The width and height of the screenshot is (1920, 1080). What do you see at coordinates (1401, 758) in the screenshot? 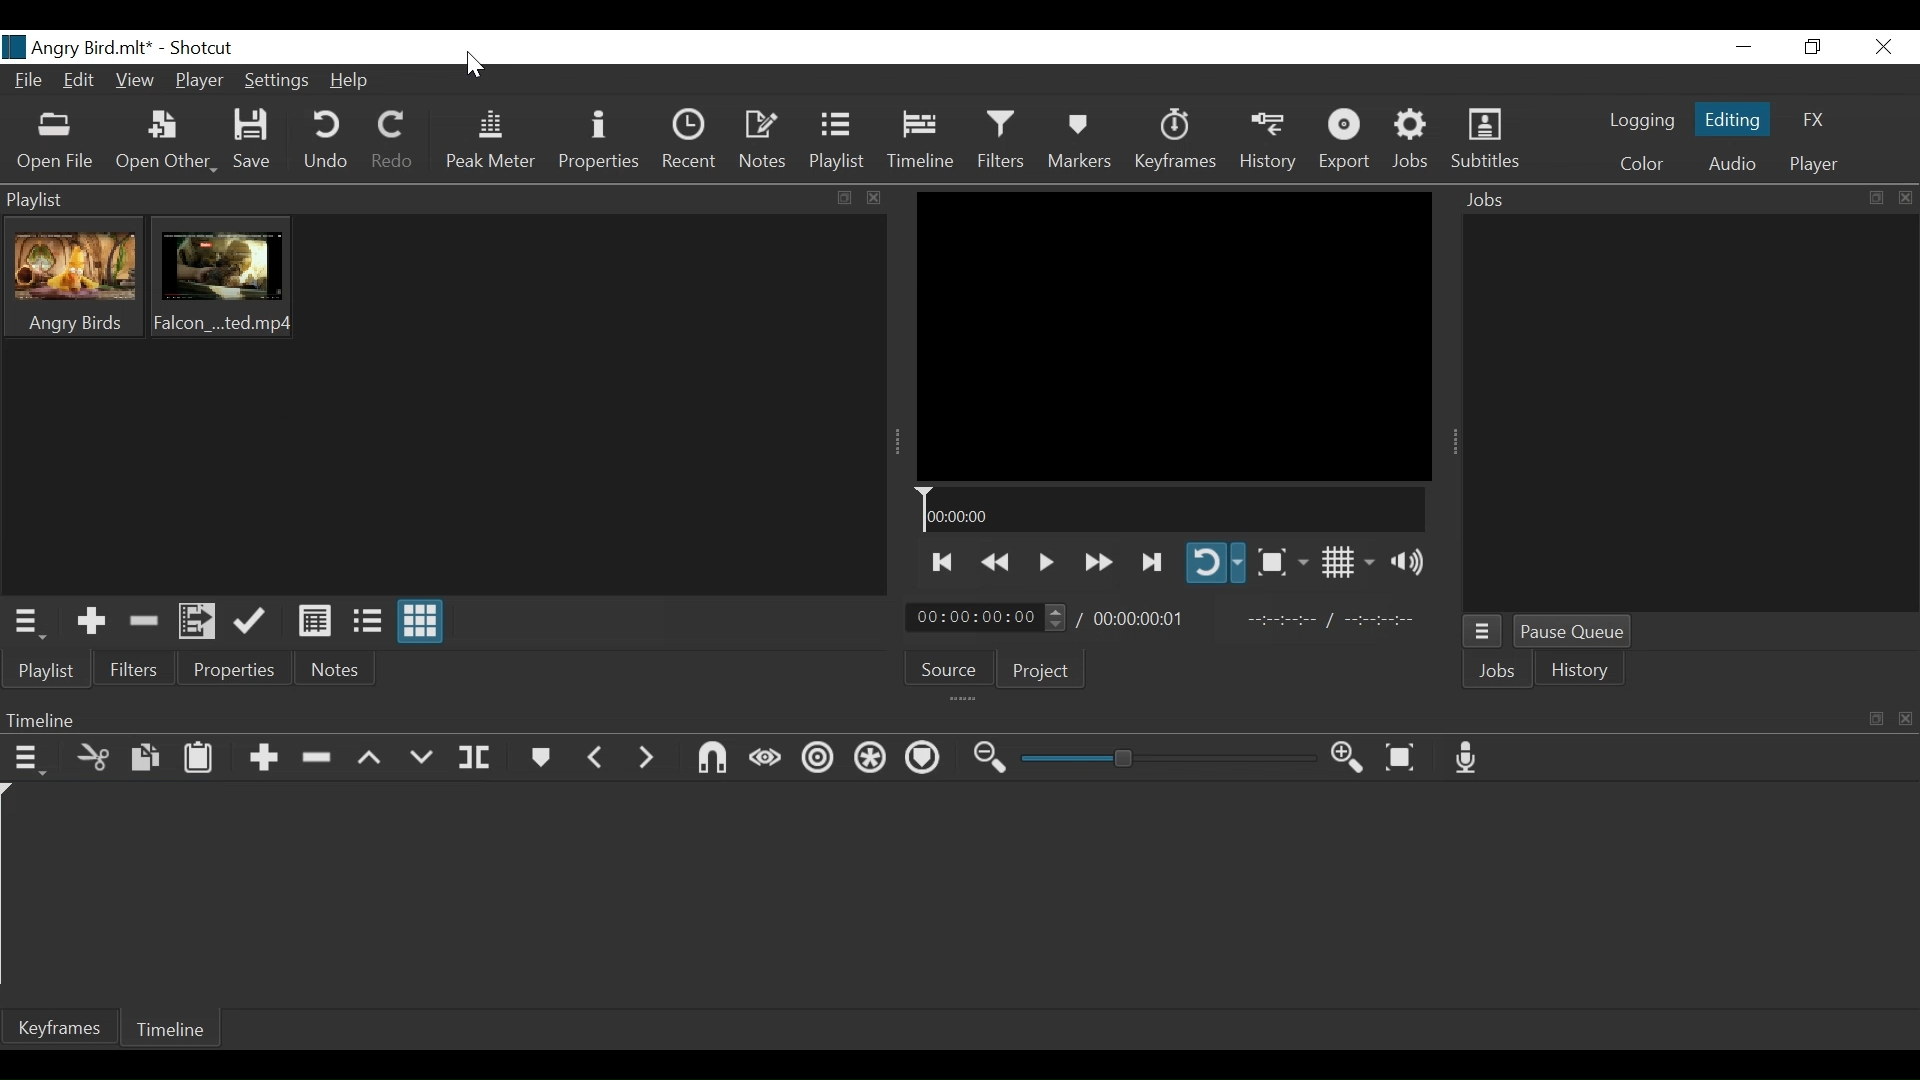
I see `Zoom timeline to fit` at bounding box center [1401, 758].